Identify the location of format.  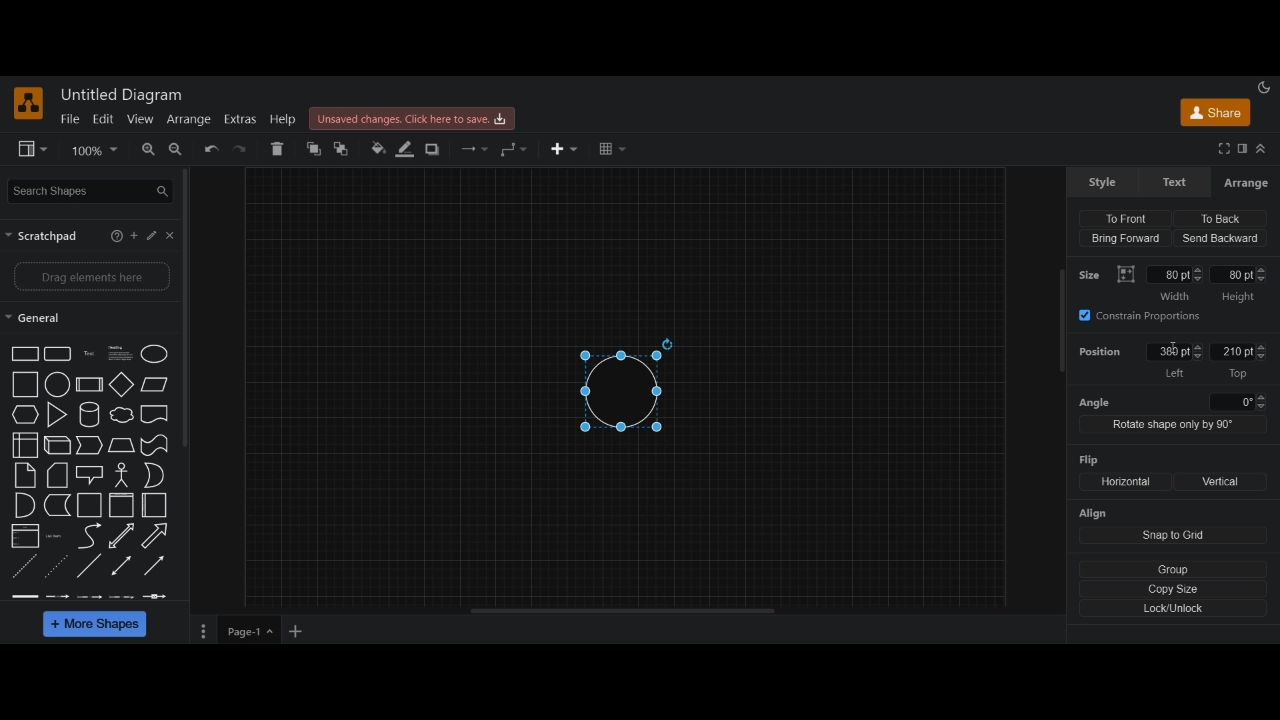
(1242, 150).